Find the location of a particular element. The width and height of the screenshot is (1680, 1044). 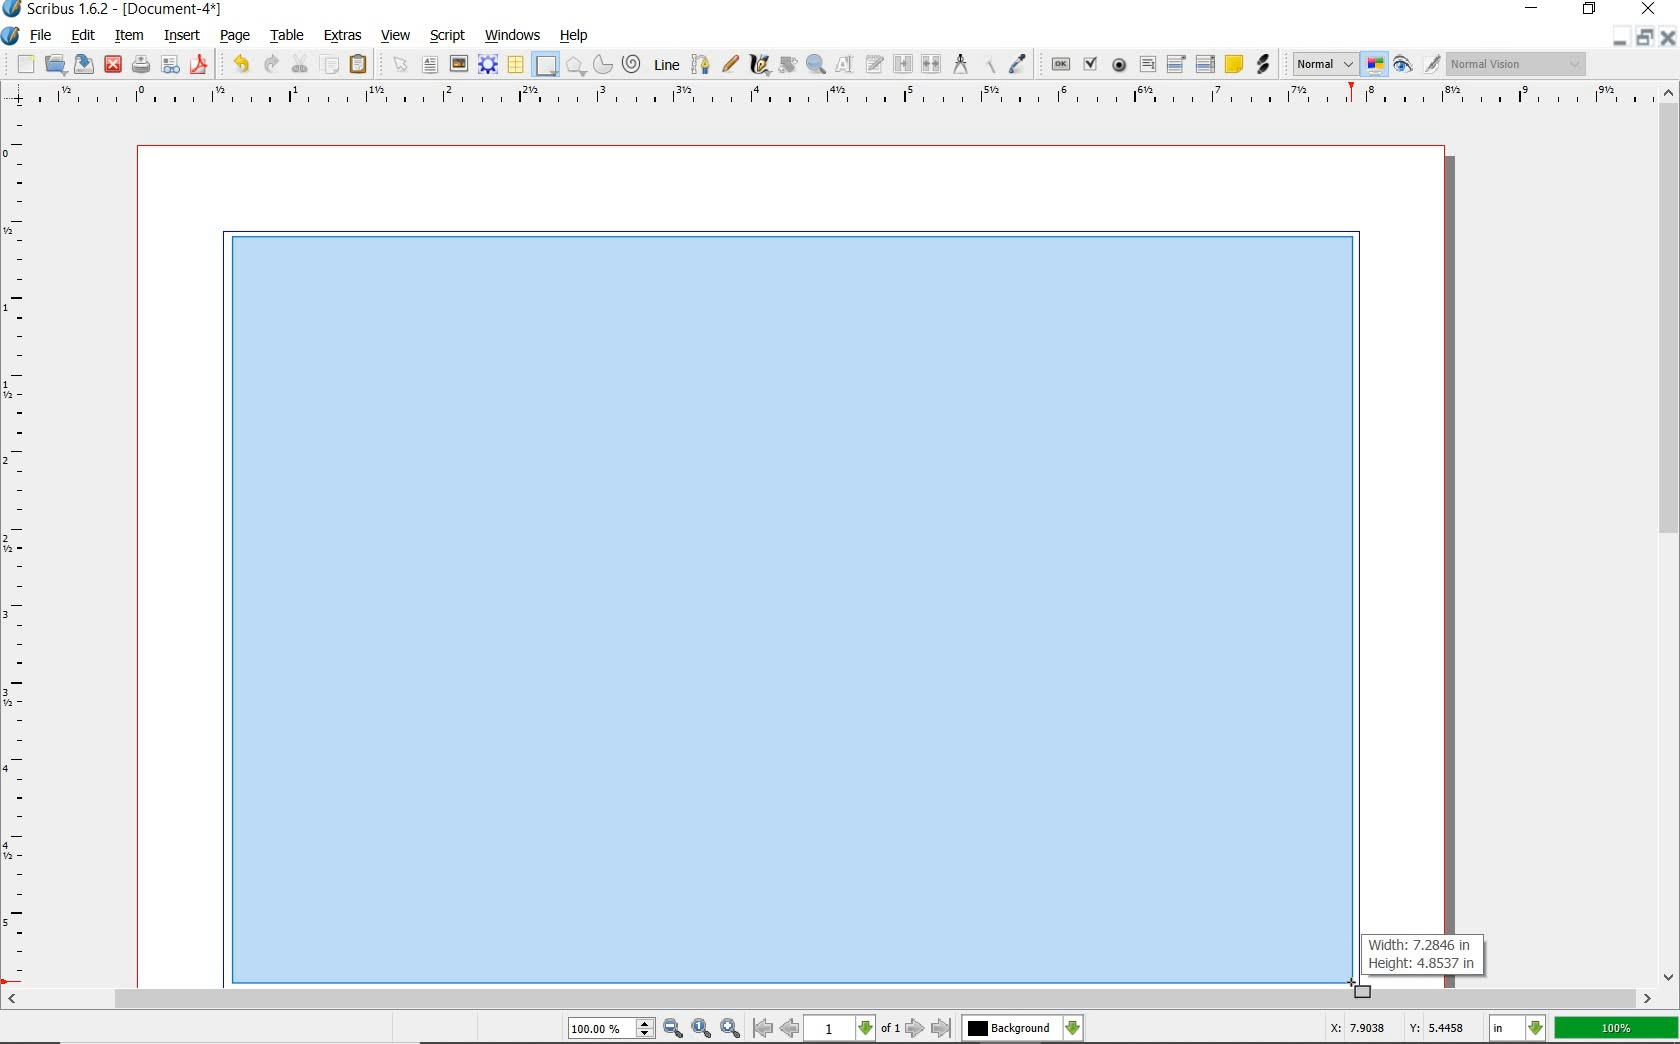

restore is located at coordinates (1589, 11).